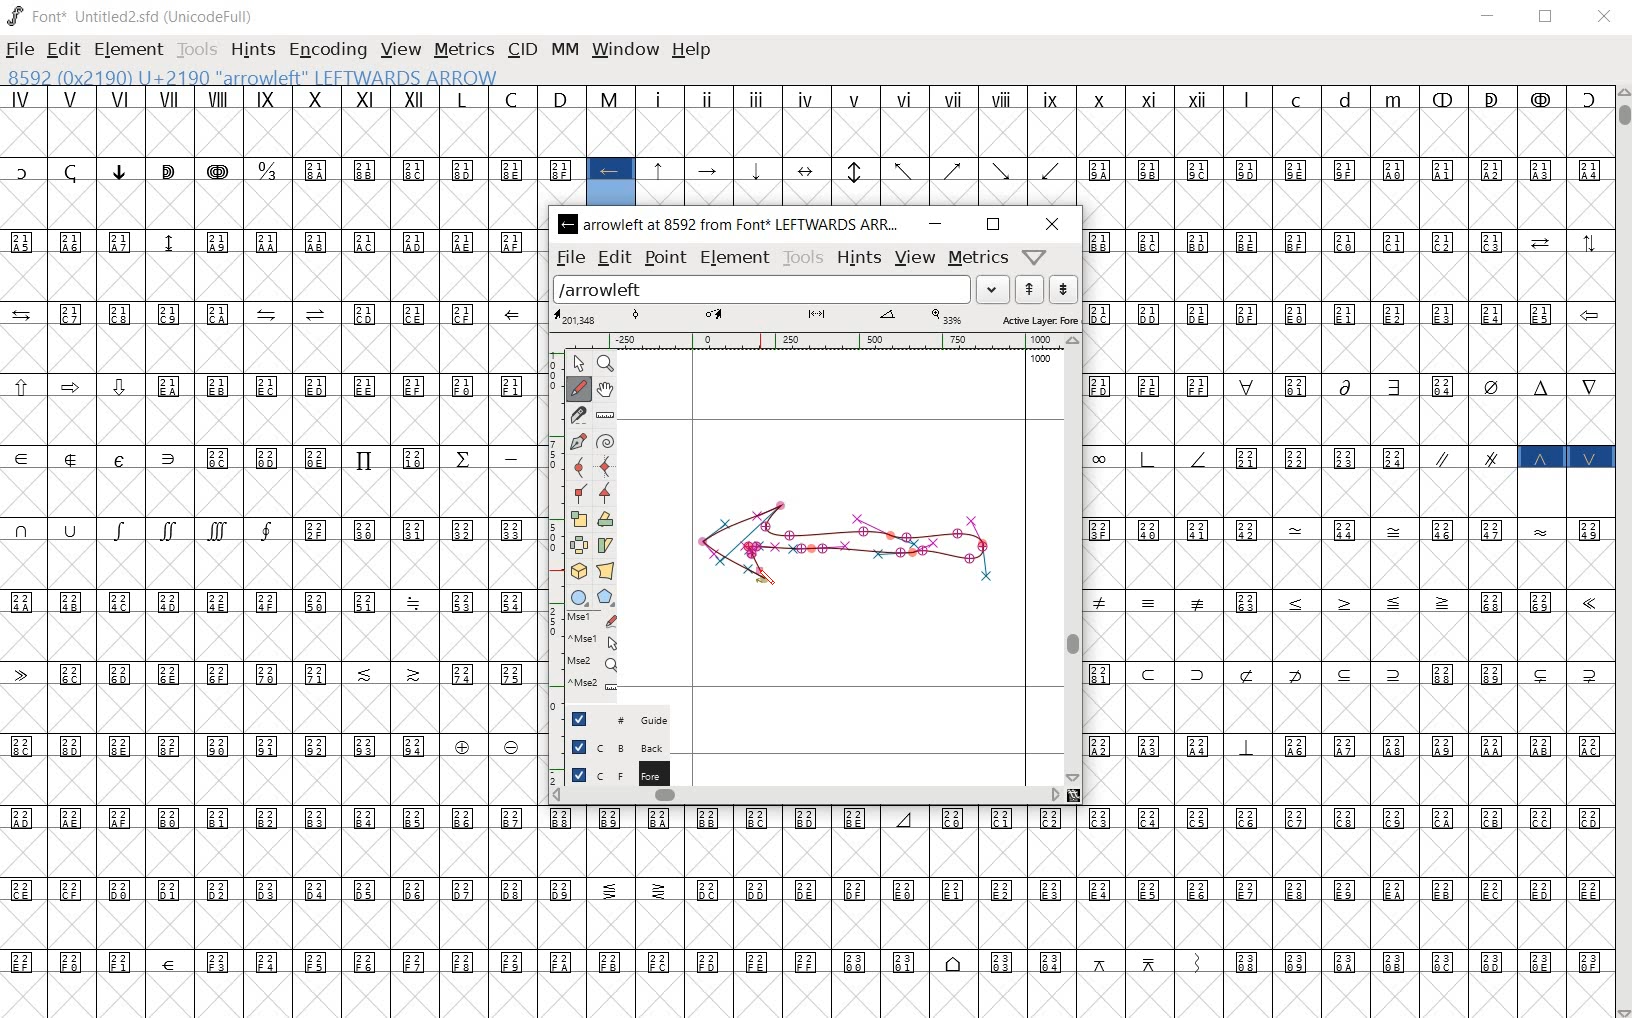 This screenshot has width=1632, height=1018. What do you see at coordinates (580, 598) in the screenshot?
I see `rectangle or ellipse` at bounding box center [580, 598].